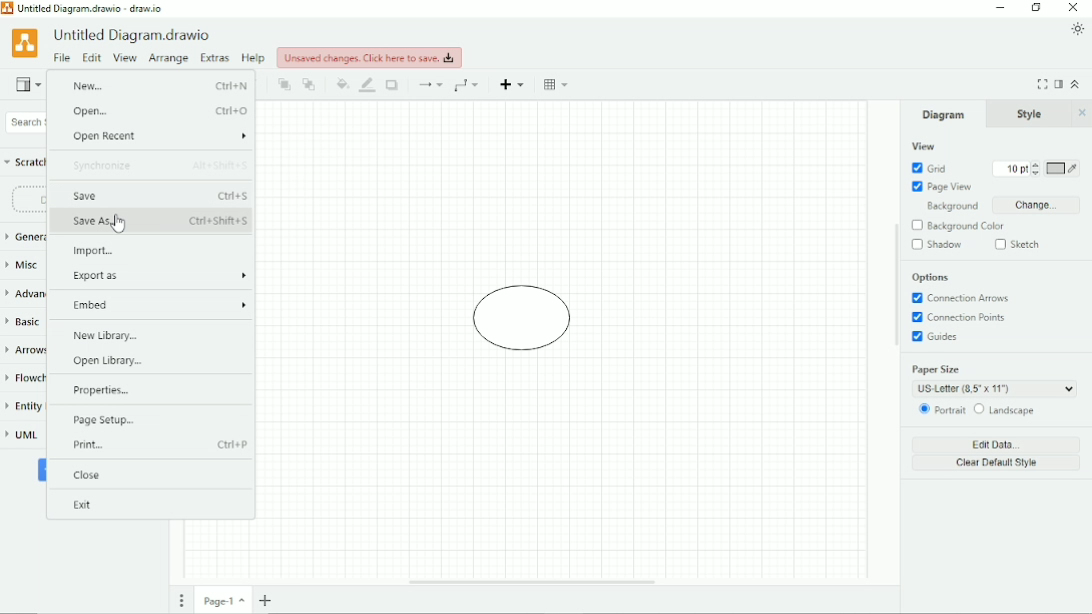  I want to click on Table, so click(558, 85).